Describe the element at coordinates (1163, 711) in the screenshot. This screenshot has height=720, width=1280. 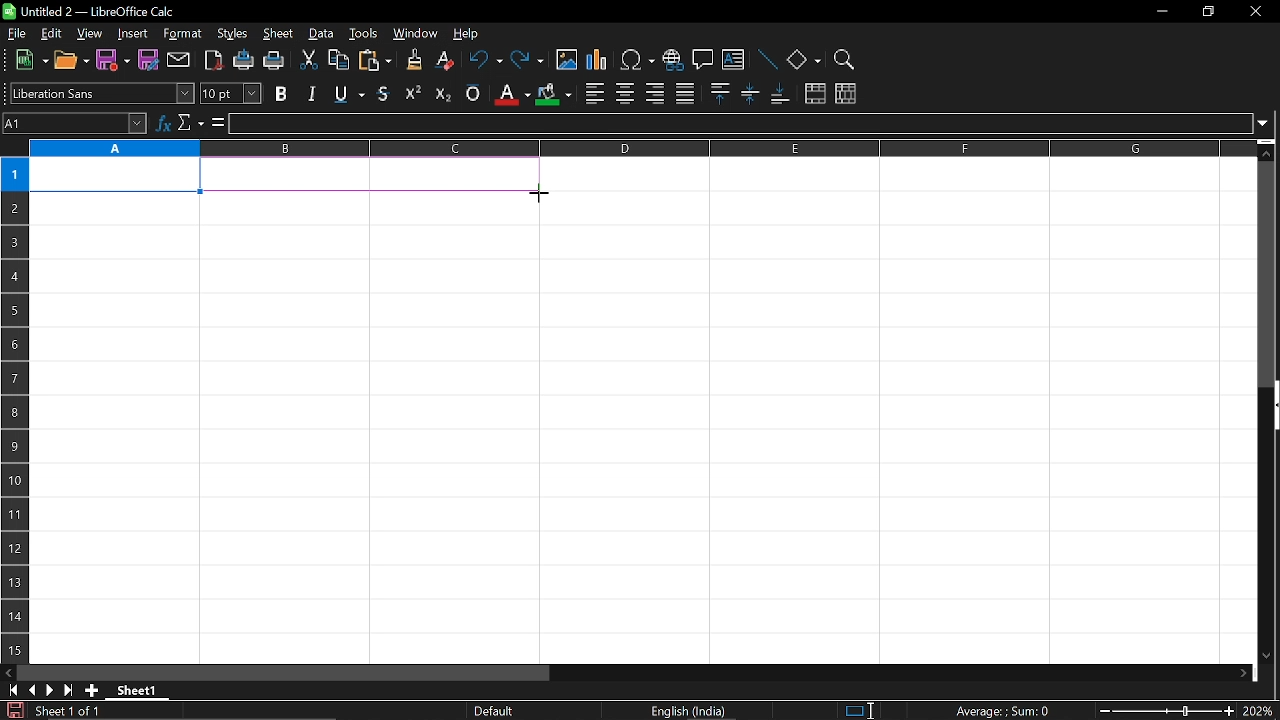
I see `change zoom` at that location.